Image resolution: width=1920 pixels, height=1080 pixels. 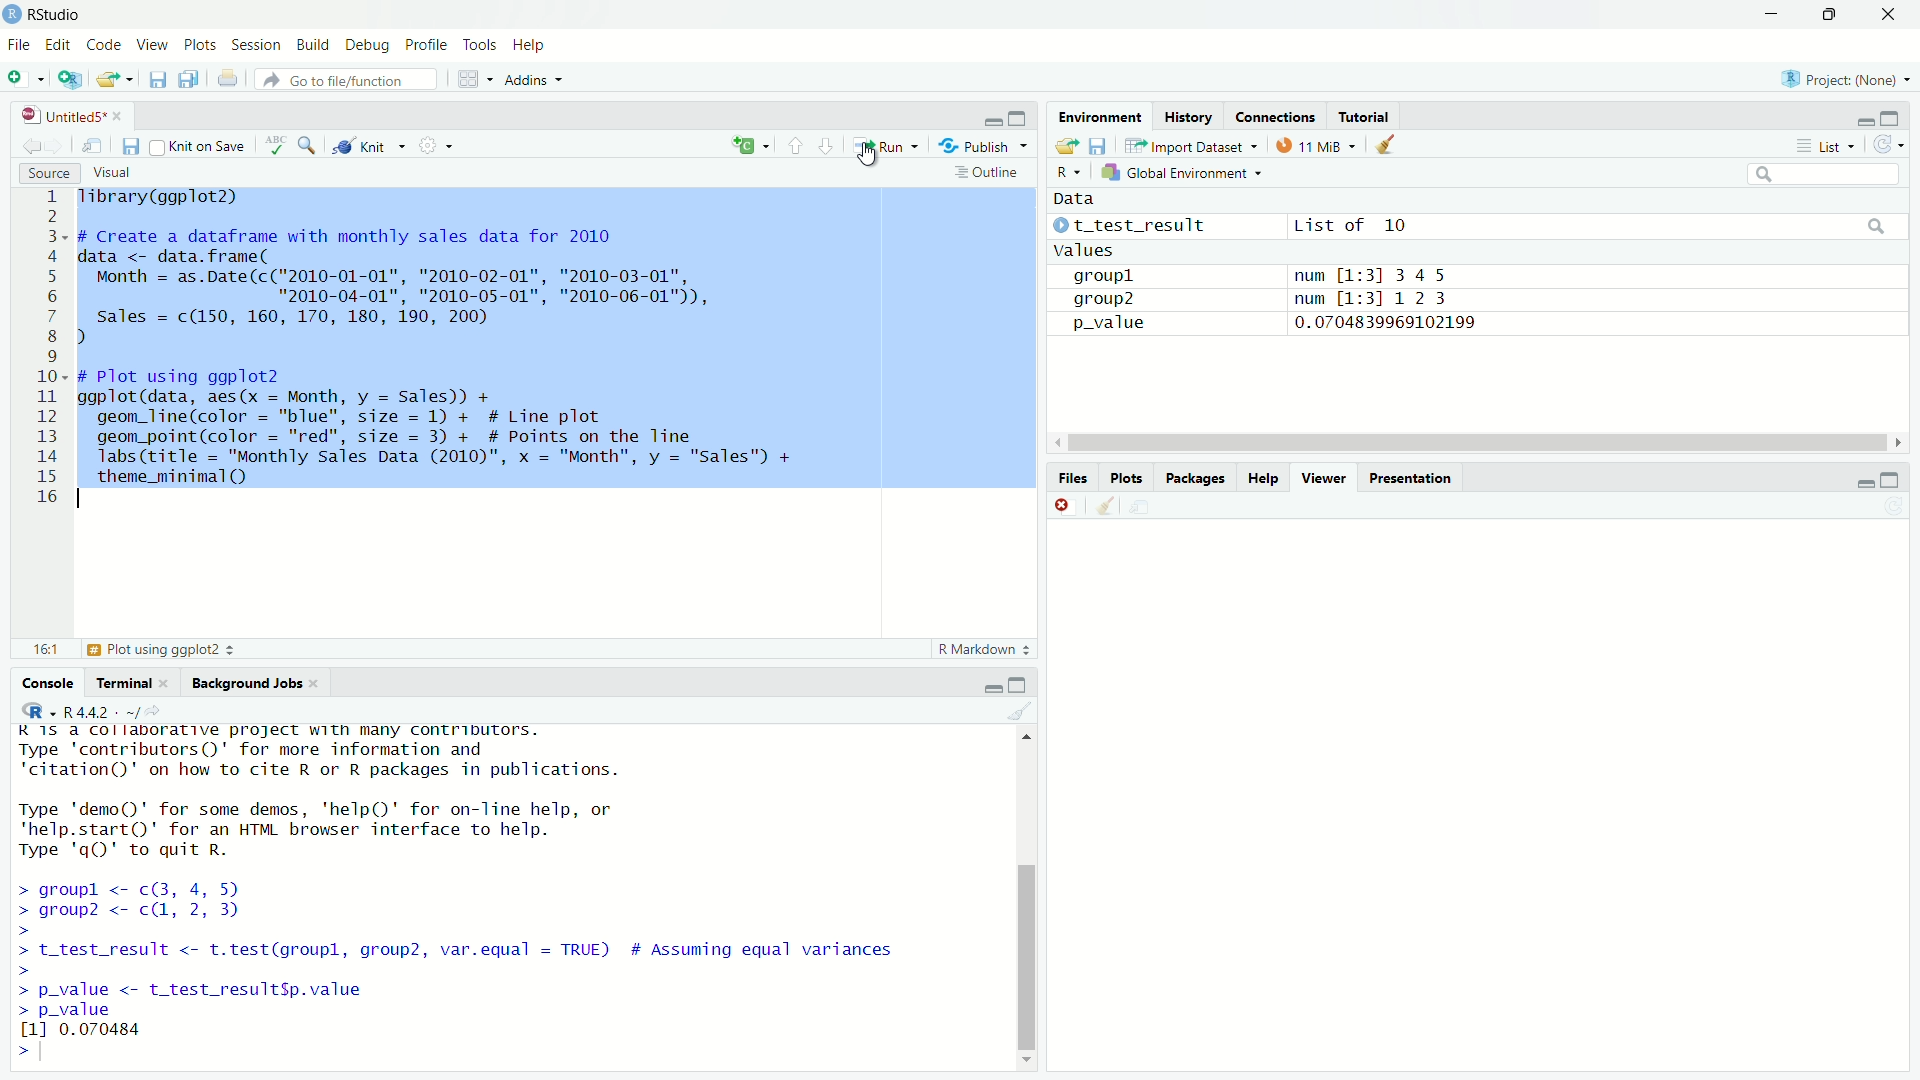 What do you see at coordinates (984, 647) in the screenshot?
I see `R Markdown` at bounding box center [984, 647].